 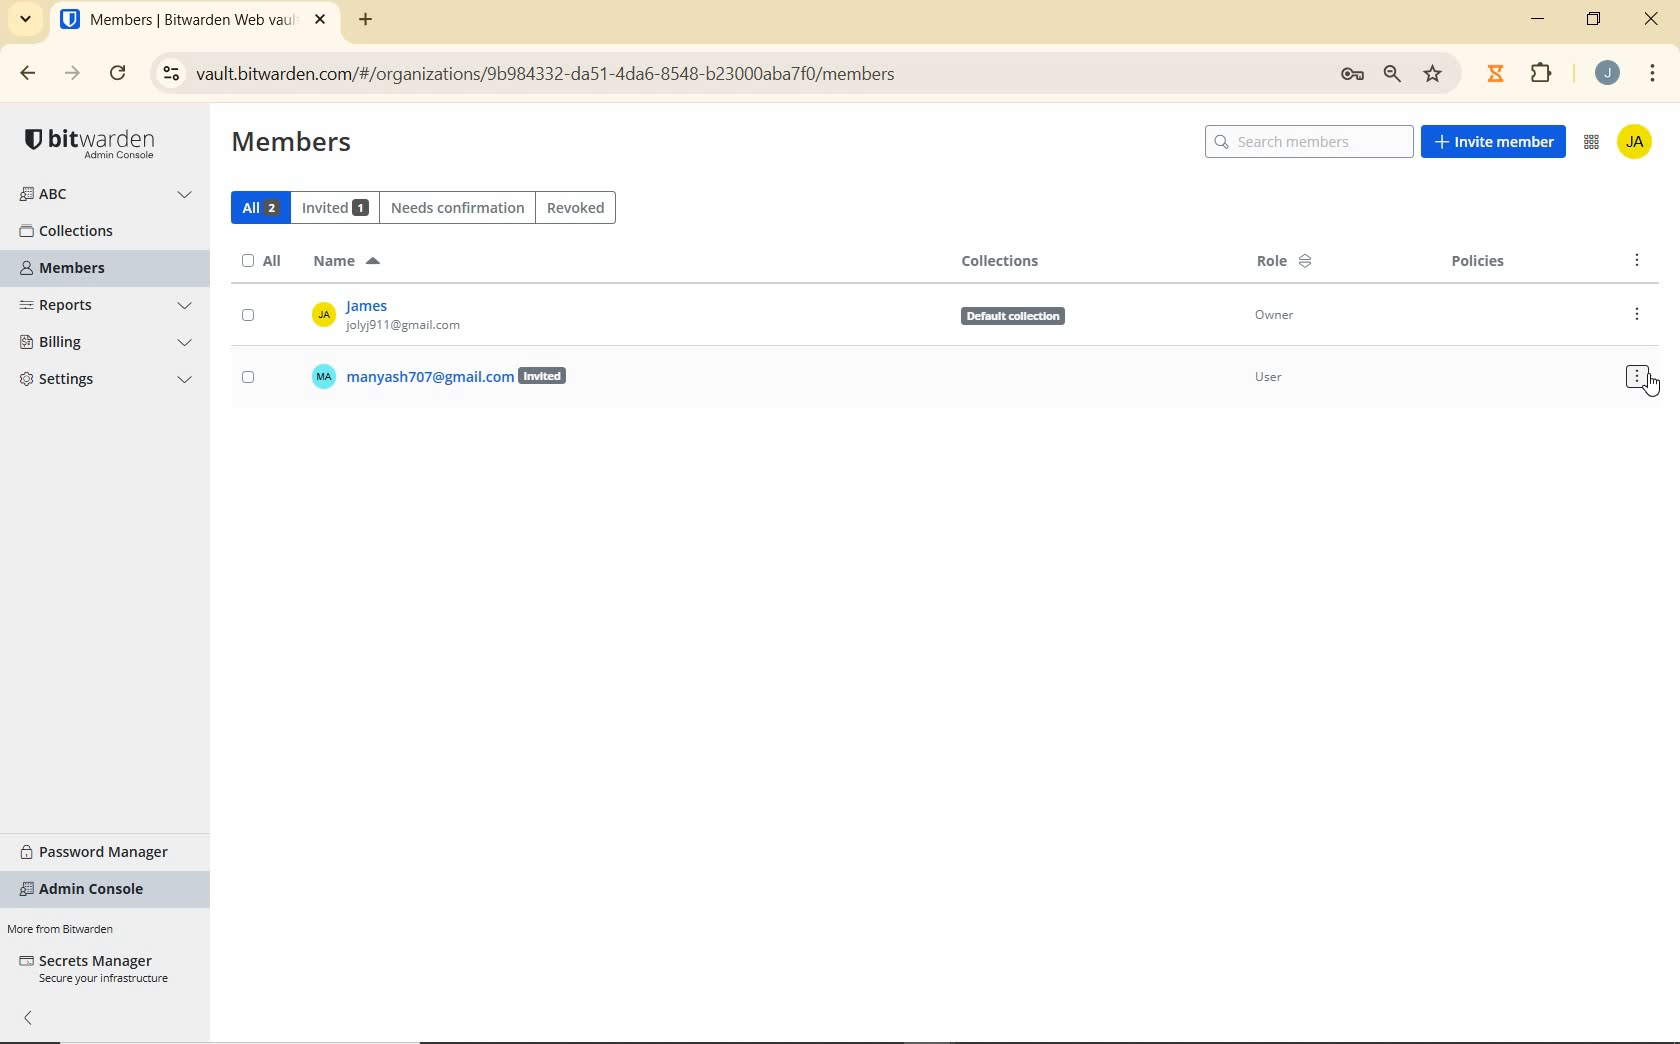 What do you see at coordinates (423, 376) in the screenshot?
I see `USER` at bounding box center [423, 376].